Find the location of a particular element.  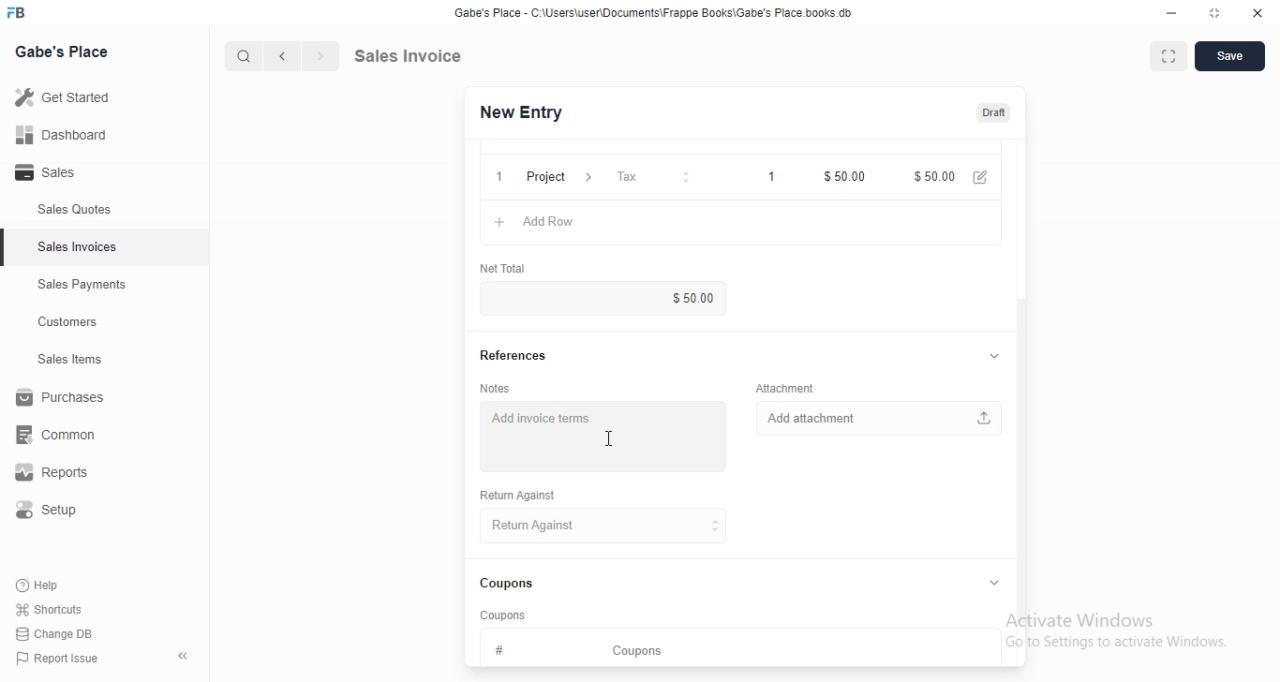

- Sales is located at coordinates (64, 175).